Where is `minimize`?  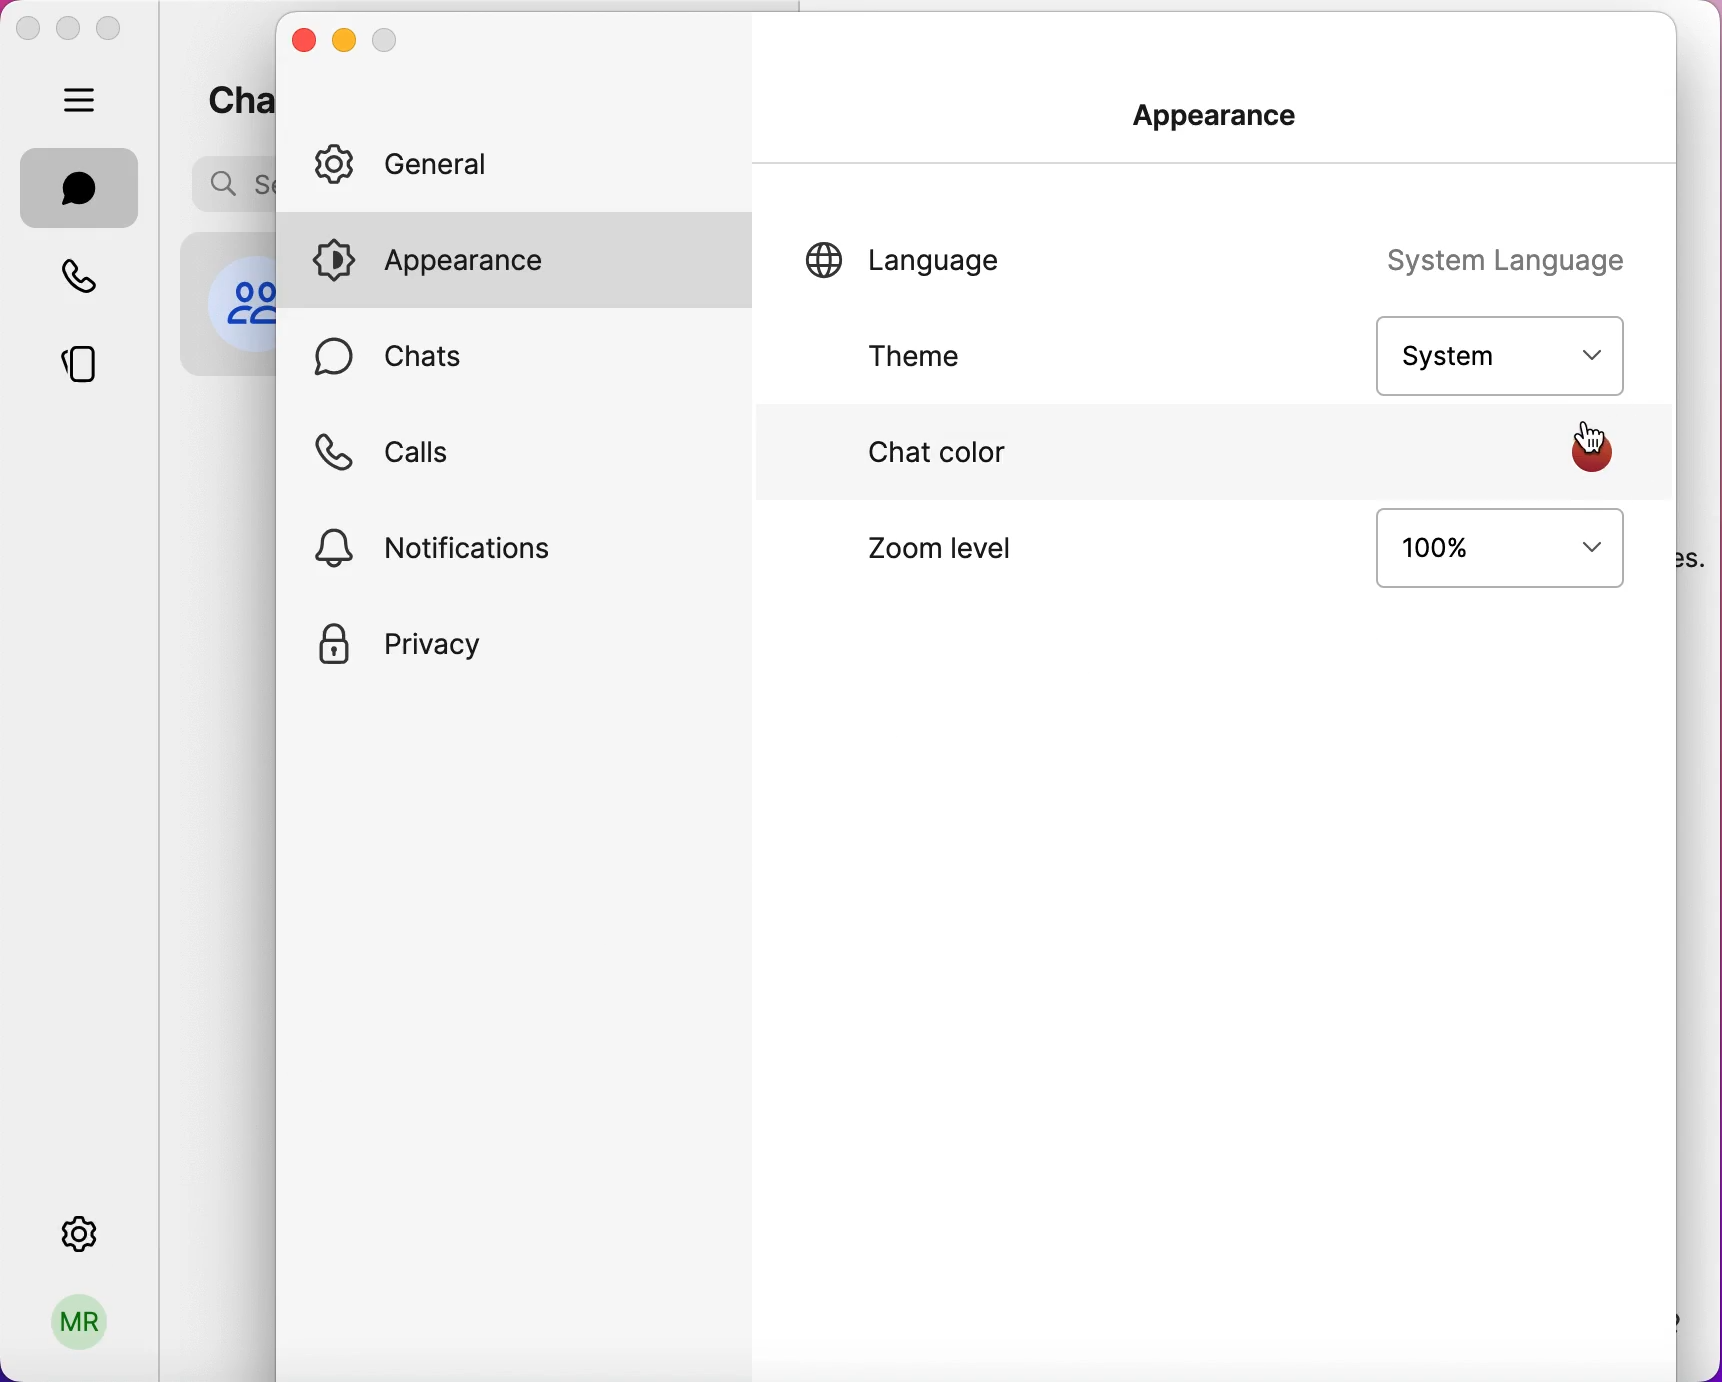
minimize is located at coordinates (66, 27).